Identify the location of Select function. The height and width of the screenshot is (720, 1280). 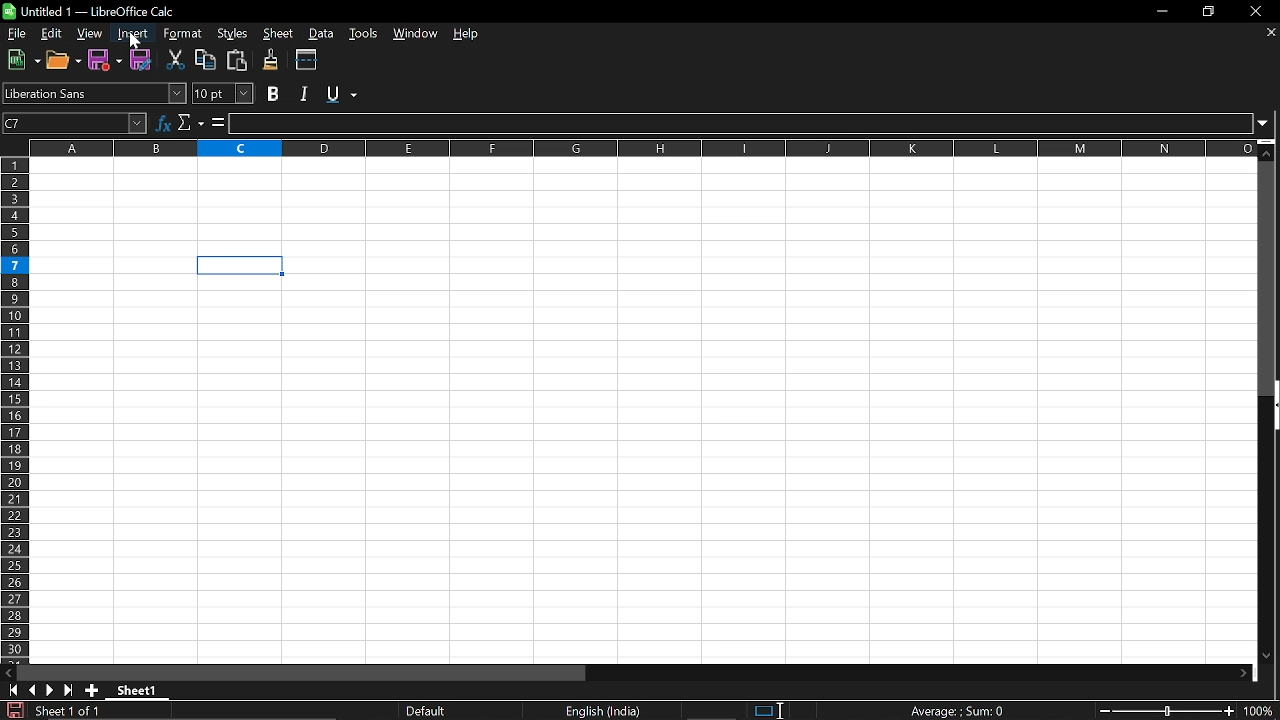
(191, 122).